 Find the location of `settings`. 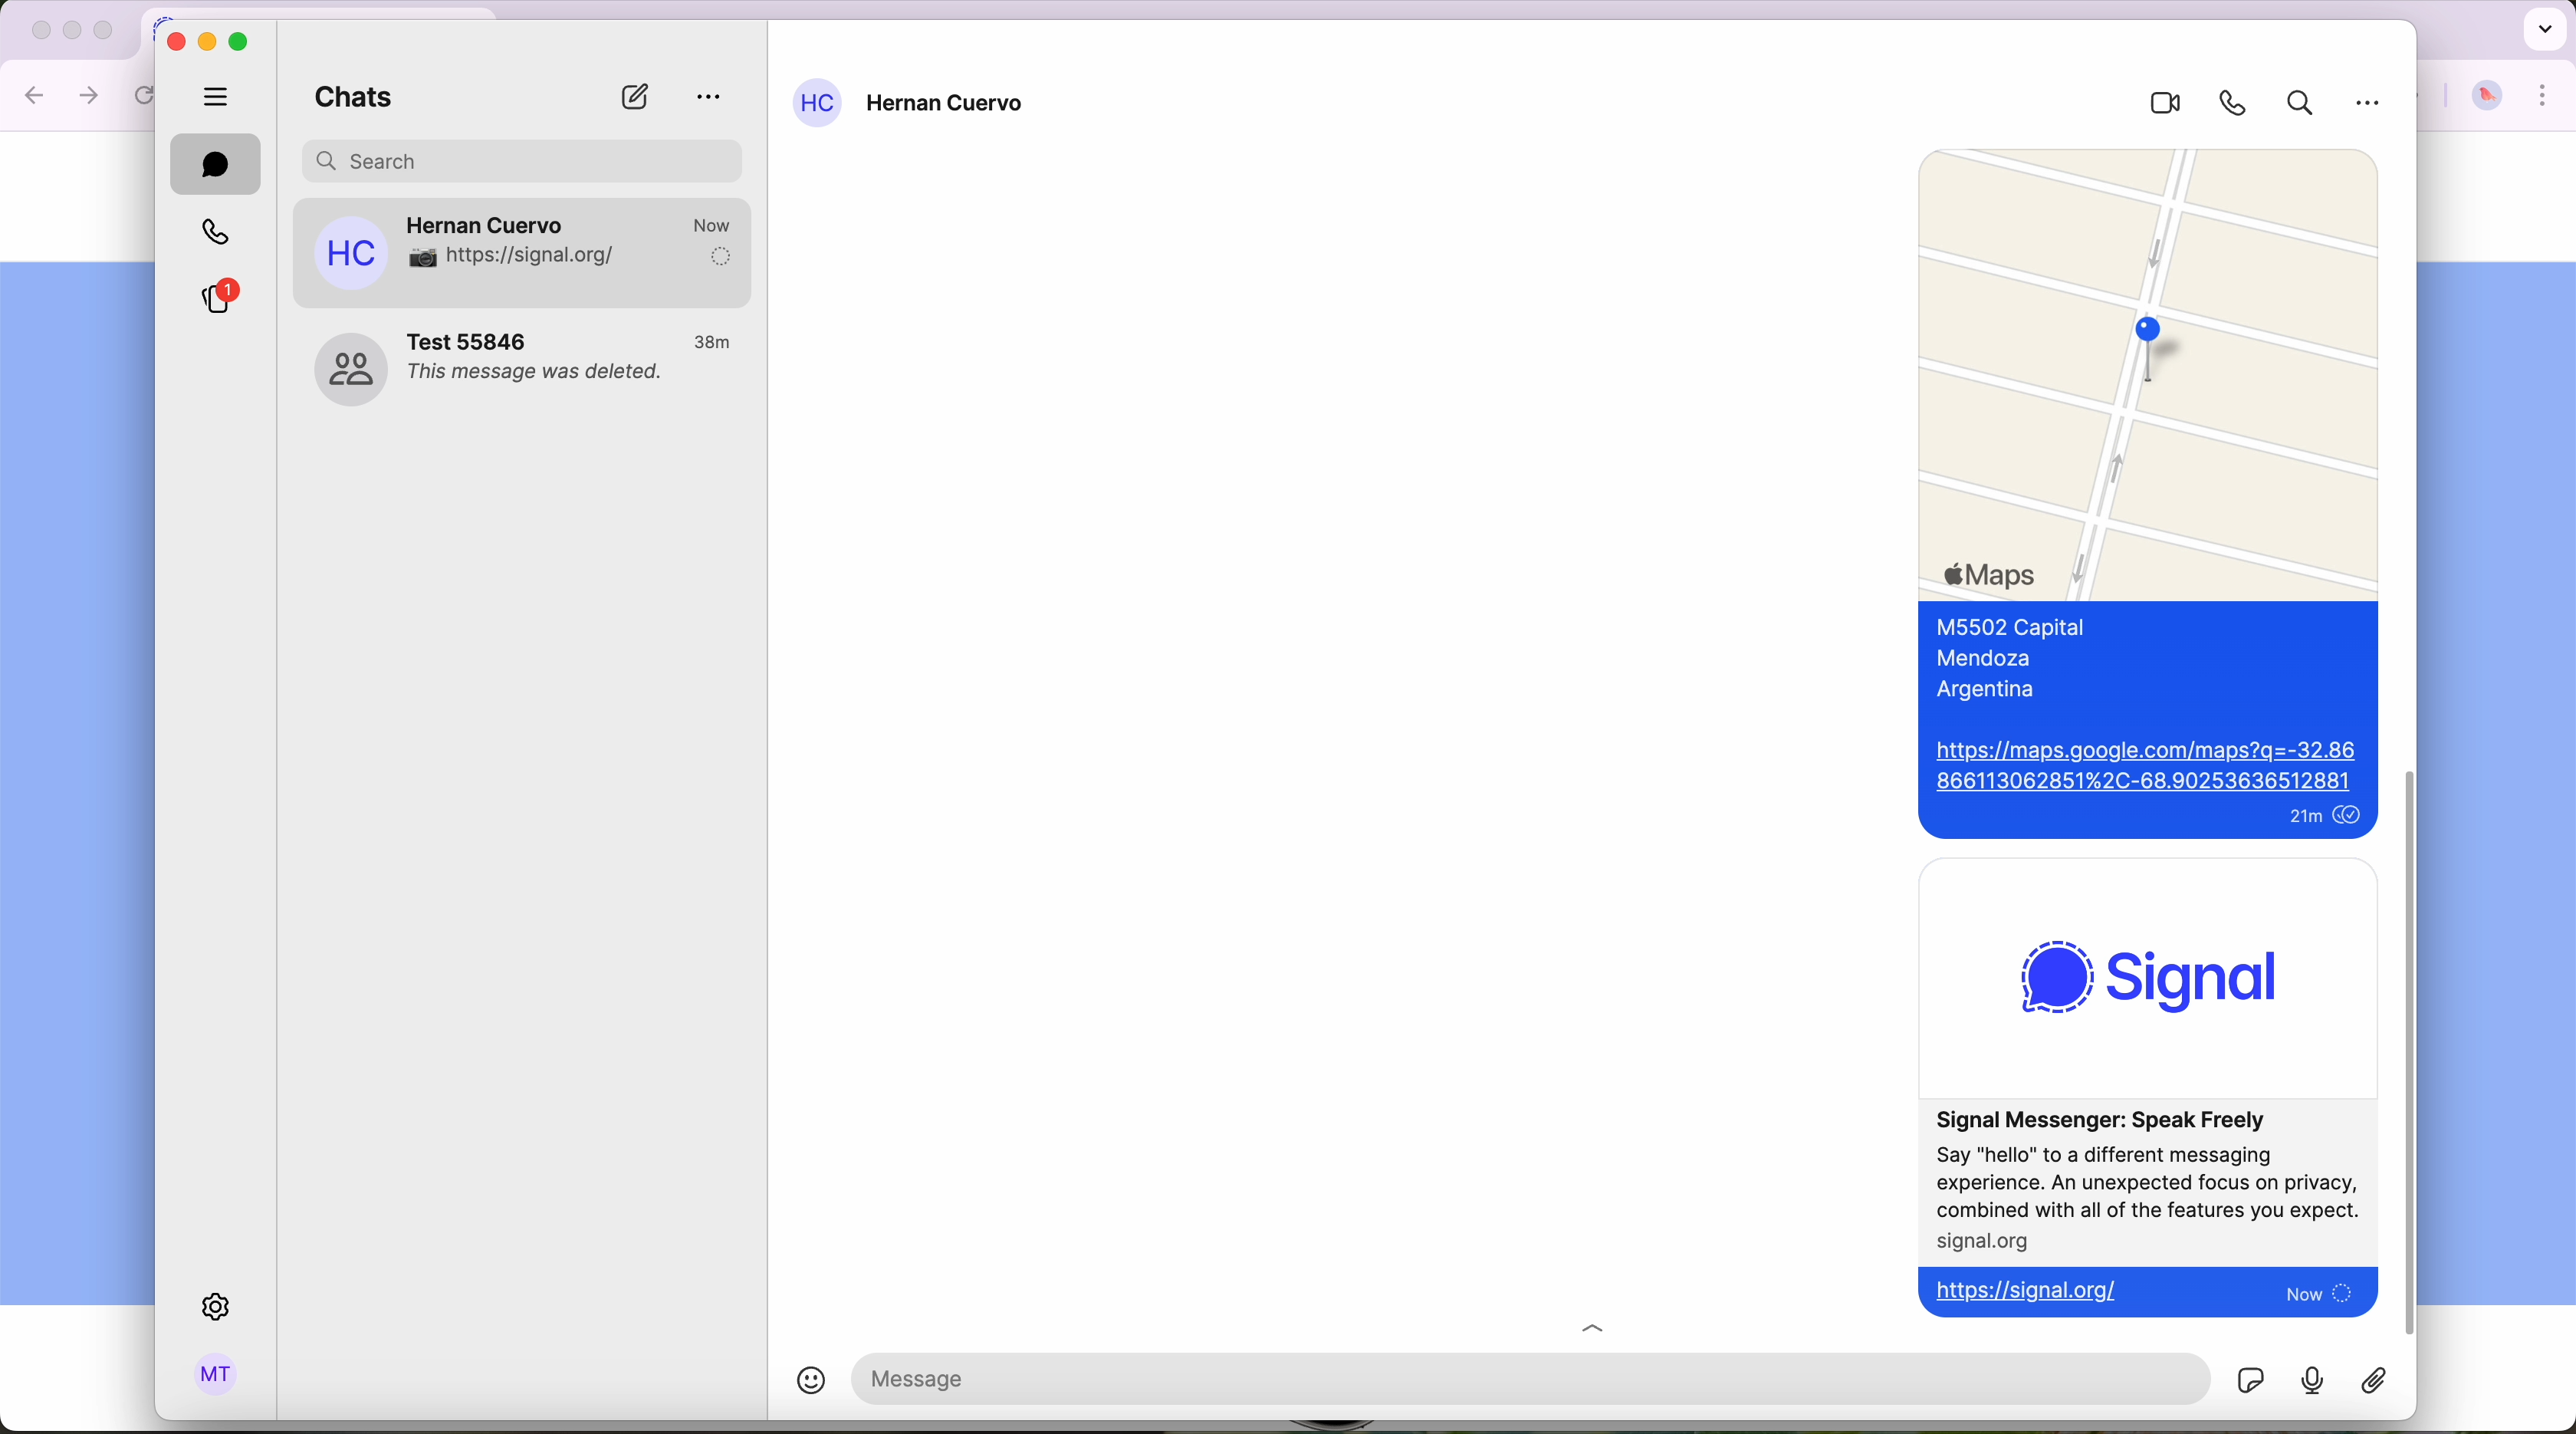

settings is located at coordinates (220, 1308).